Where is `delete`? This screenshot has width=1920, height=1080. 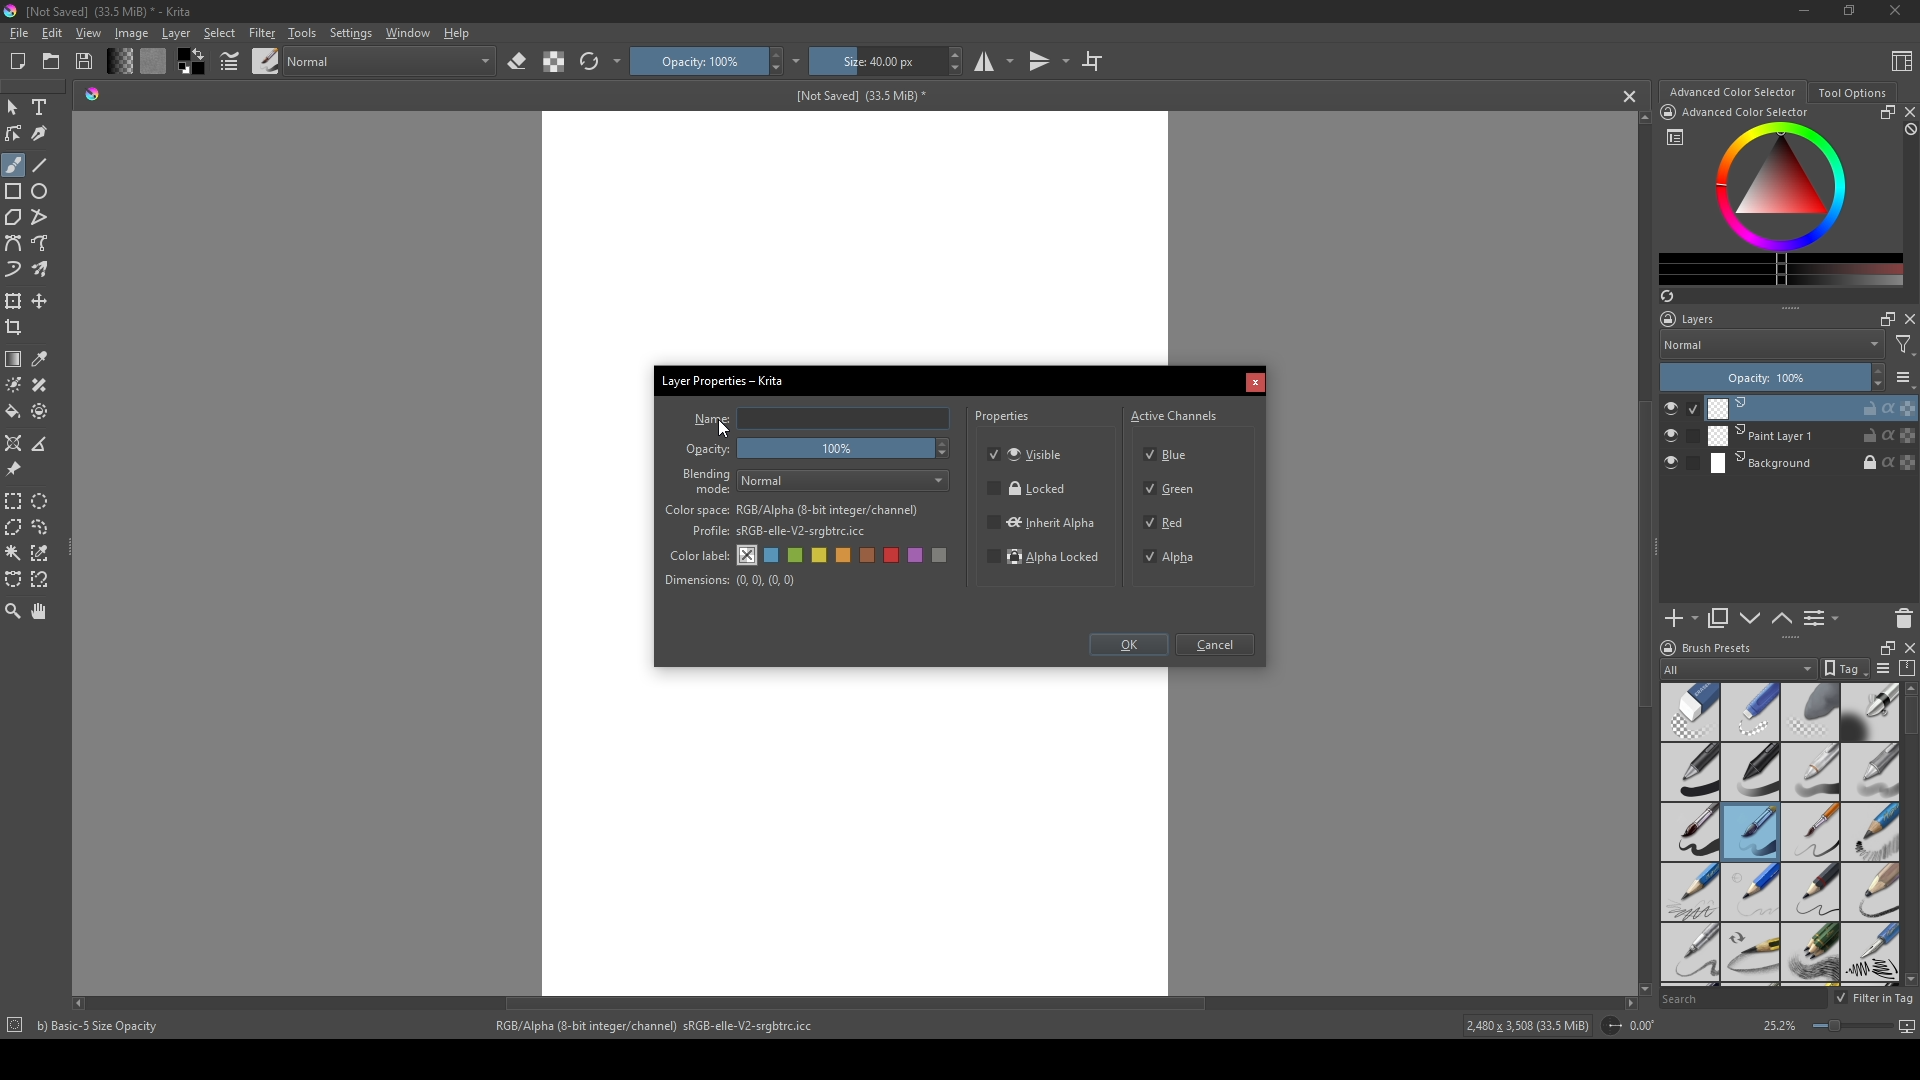 delete is located at coordinates (1904, 618).